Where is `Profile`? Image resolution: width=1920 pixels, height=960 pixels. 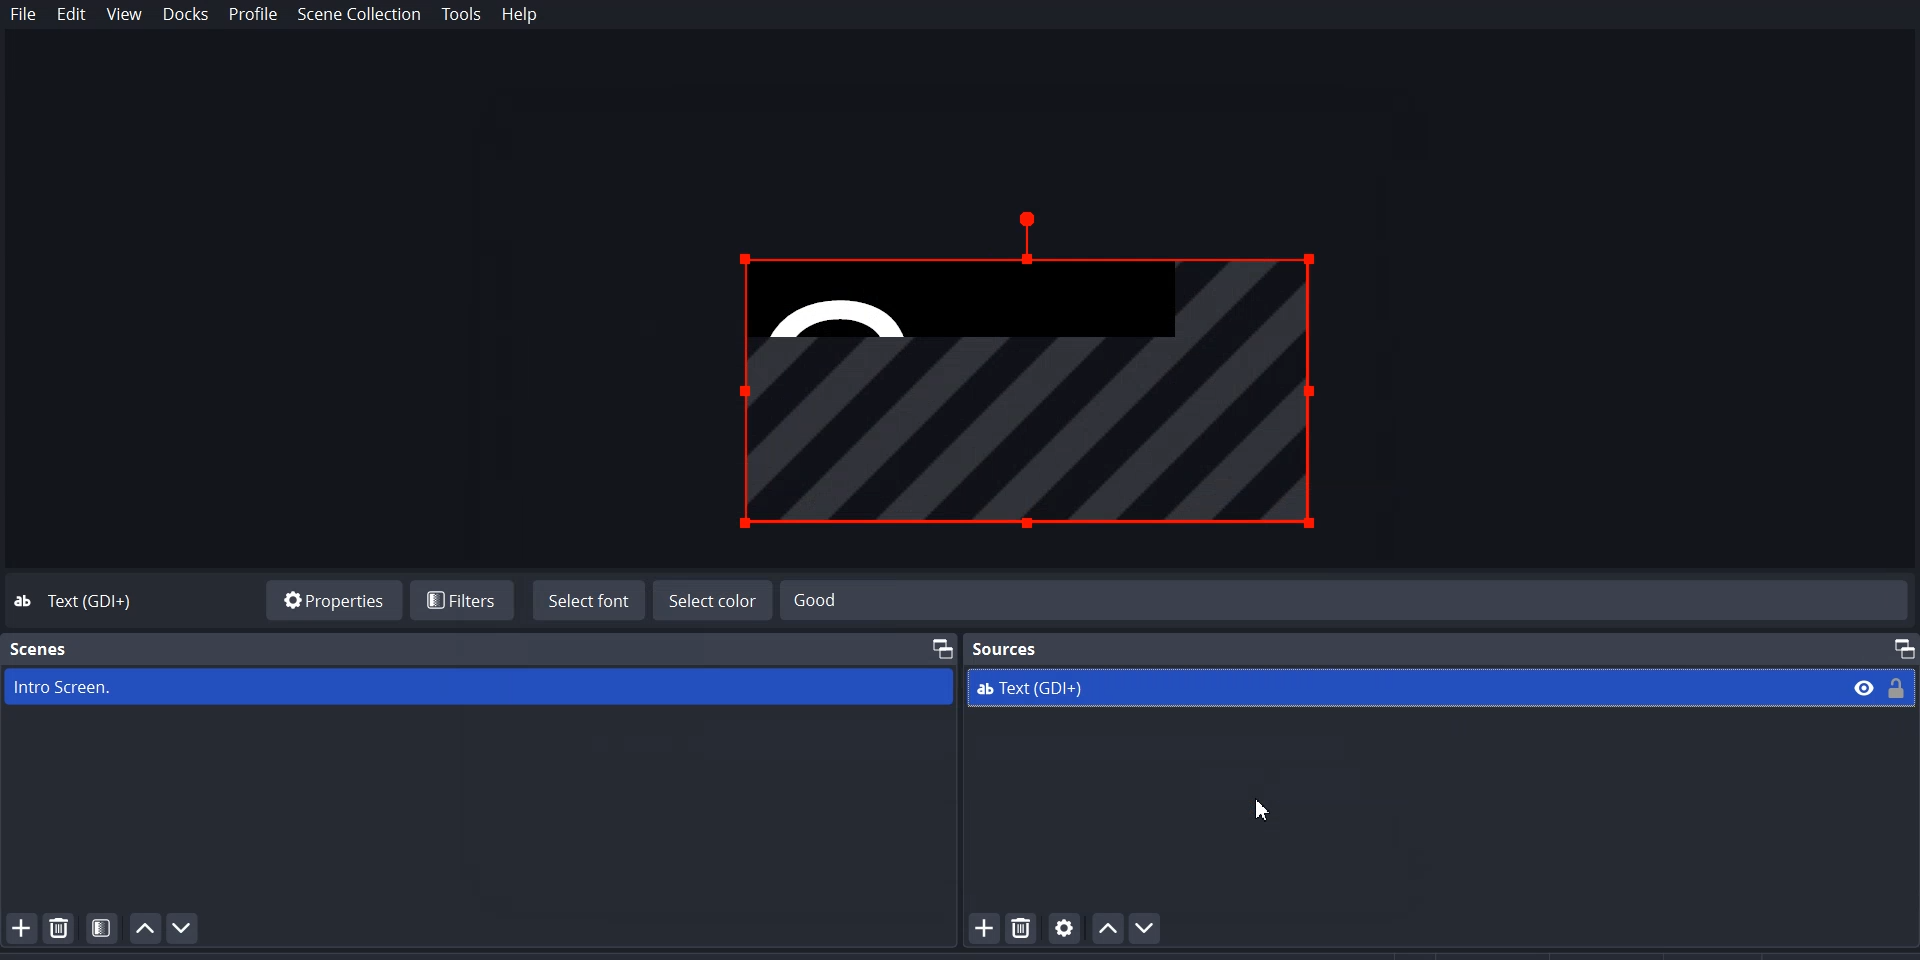 Profile is located at coordinates (254, 15).